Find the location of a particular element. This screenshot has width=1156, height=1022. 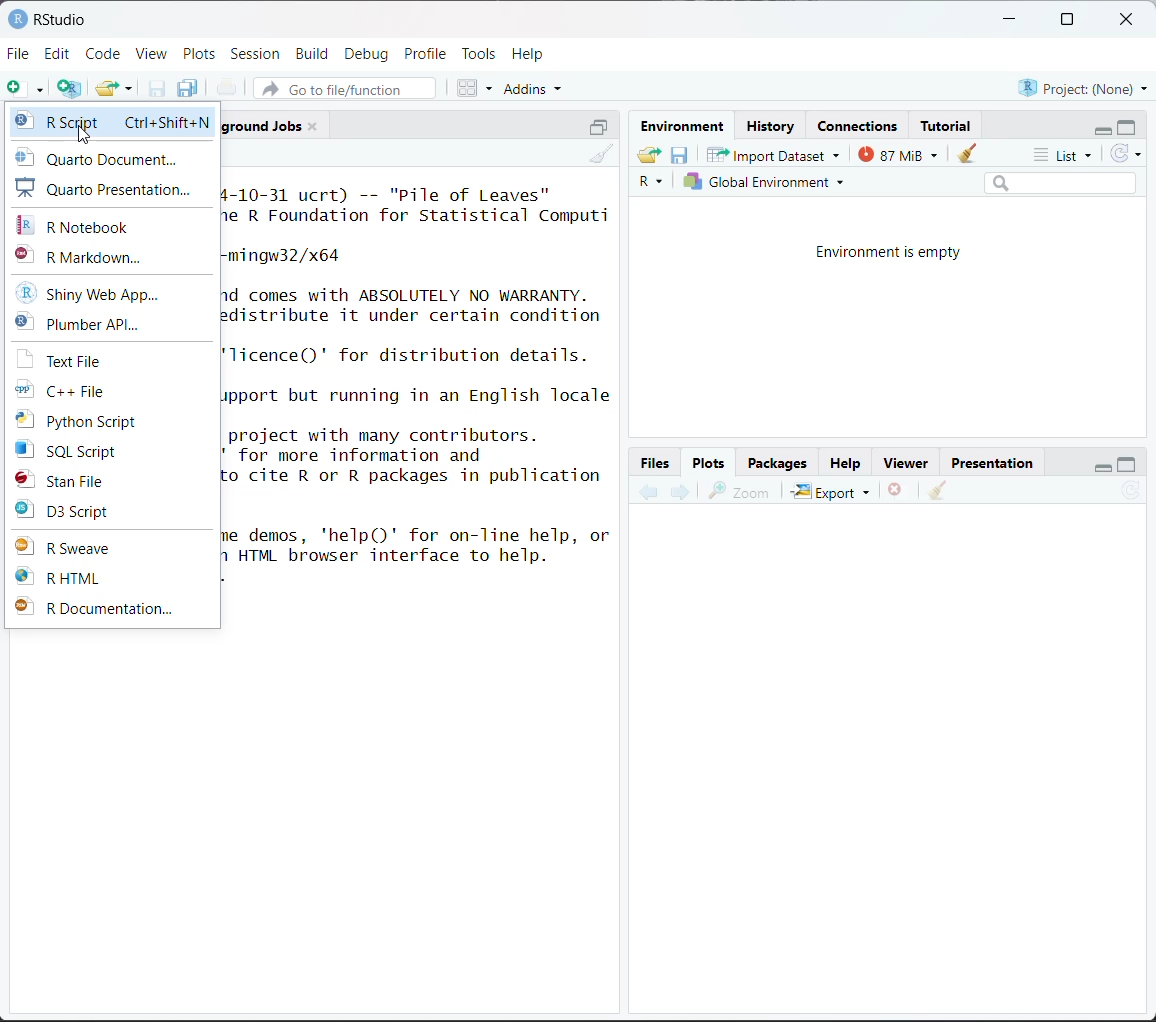

R Documentation... is located at coordinates (96, 606).